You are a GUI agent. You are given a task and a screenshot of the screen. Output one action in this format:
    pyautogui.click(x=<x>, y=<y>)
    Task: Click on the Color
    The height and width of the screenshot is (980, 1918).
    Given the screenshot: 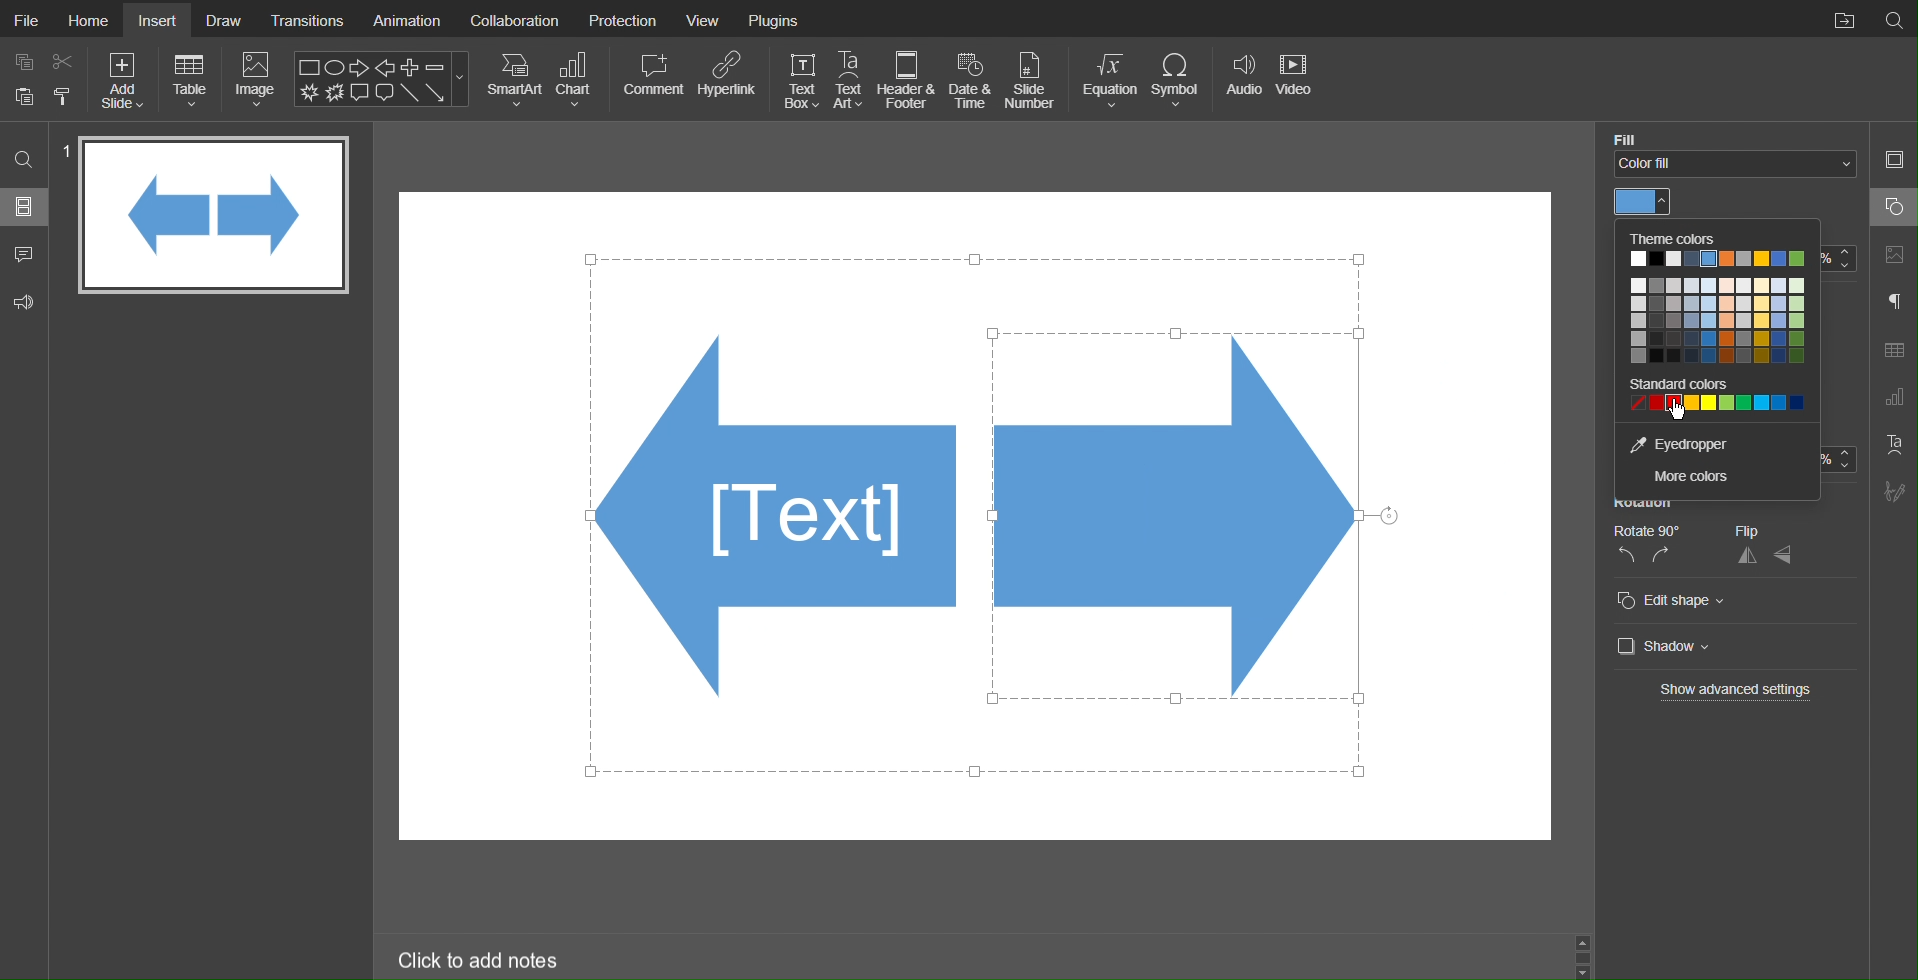 What is the action you would take?
    pyautogui.click(x=1648, y=201)
    